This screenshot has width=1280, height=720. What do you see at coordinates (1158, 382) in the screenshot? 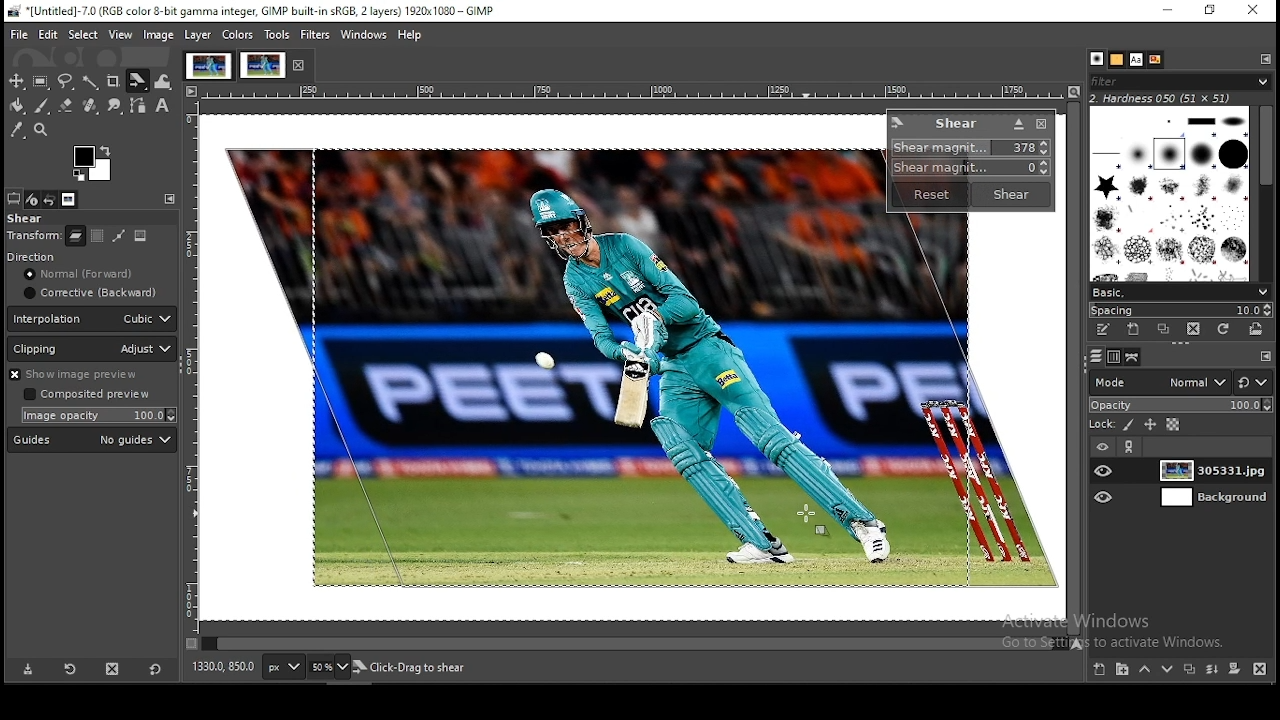
I see `mode` at bounding box center [1158, 382].